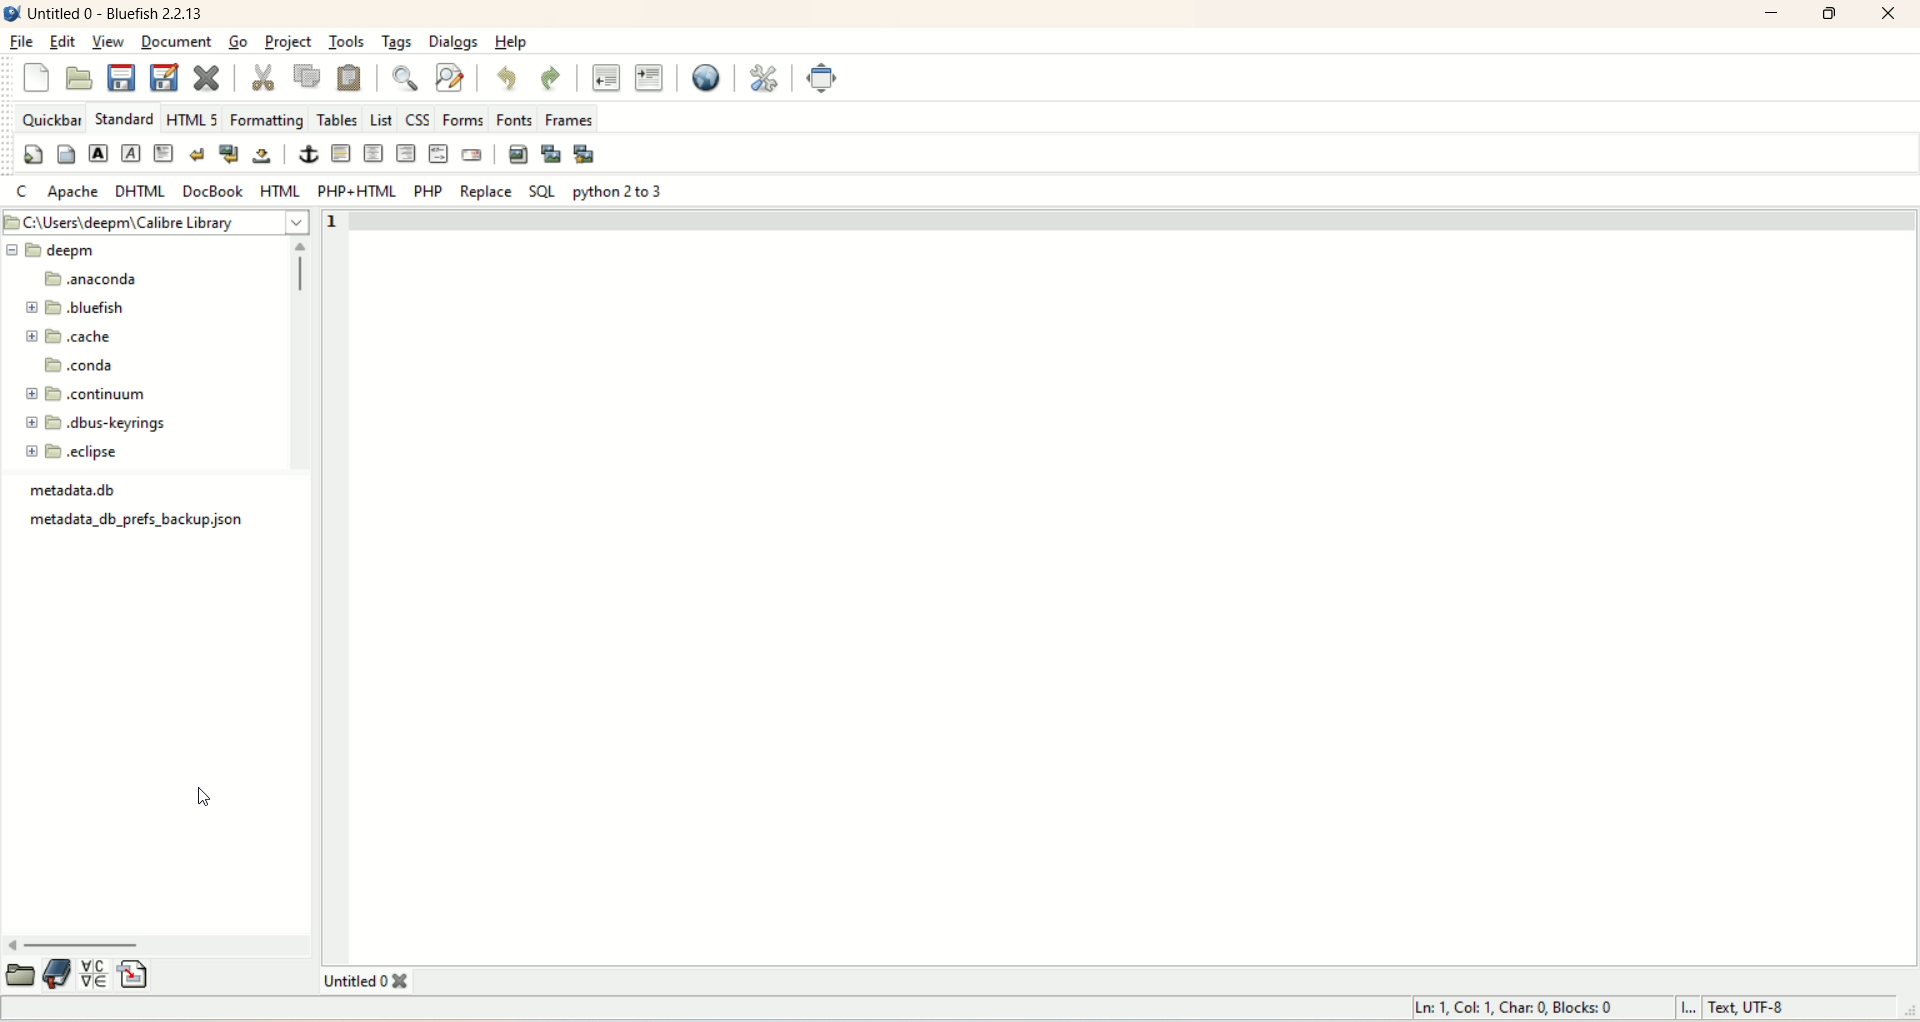  Describe the element at coordinates (549, 154) in the screenshot. I see `insert thumbnail` at that location.